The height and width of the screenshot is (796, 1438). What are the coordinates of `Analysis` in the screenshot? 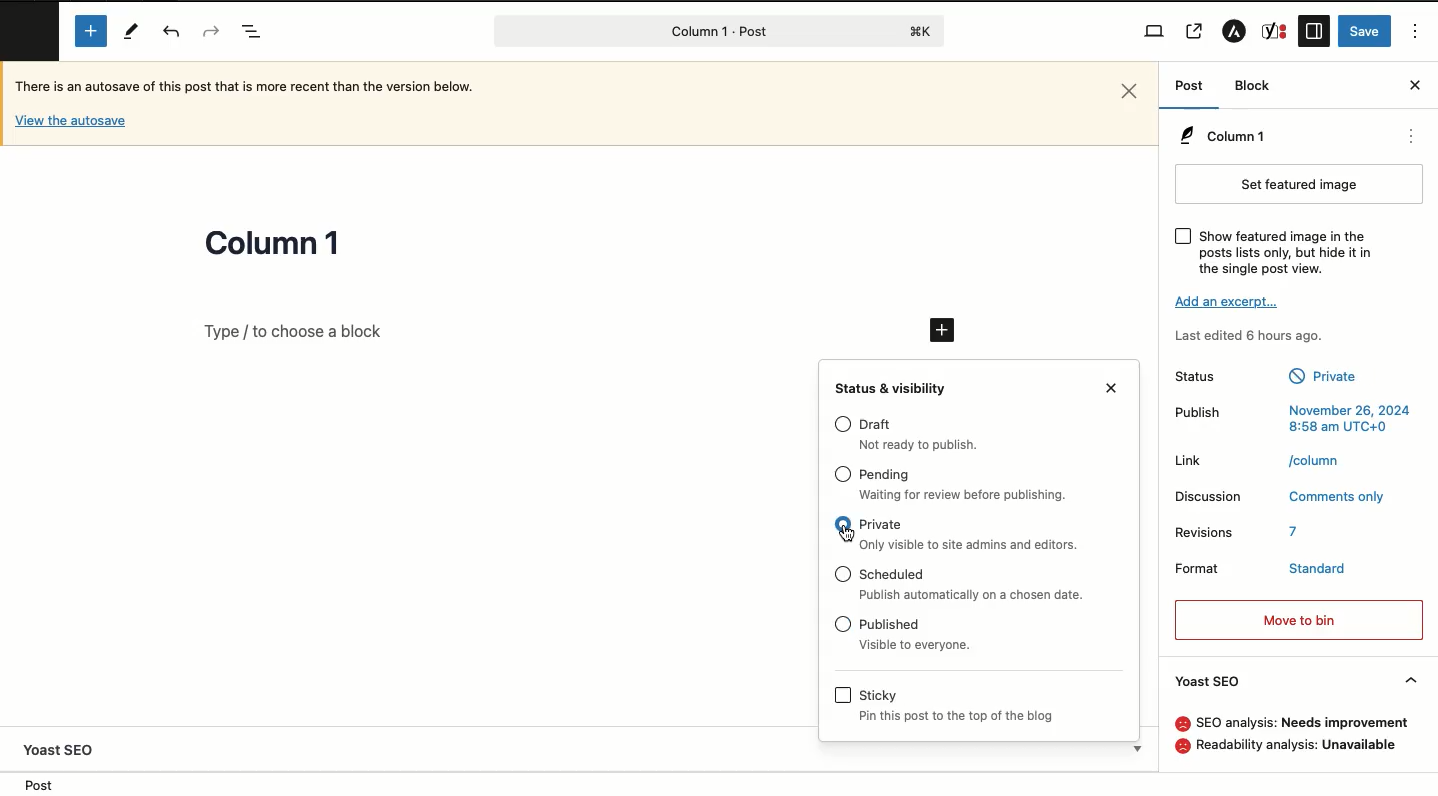 It's located at (1303, 722).